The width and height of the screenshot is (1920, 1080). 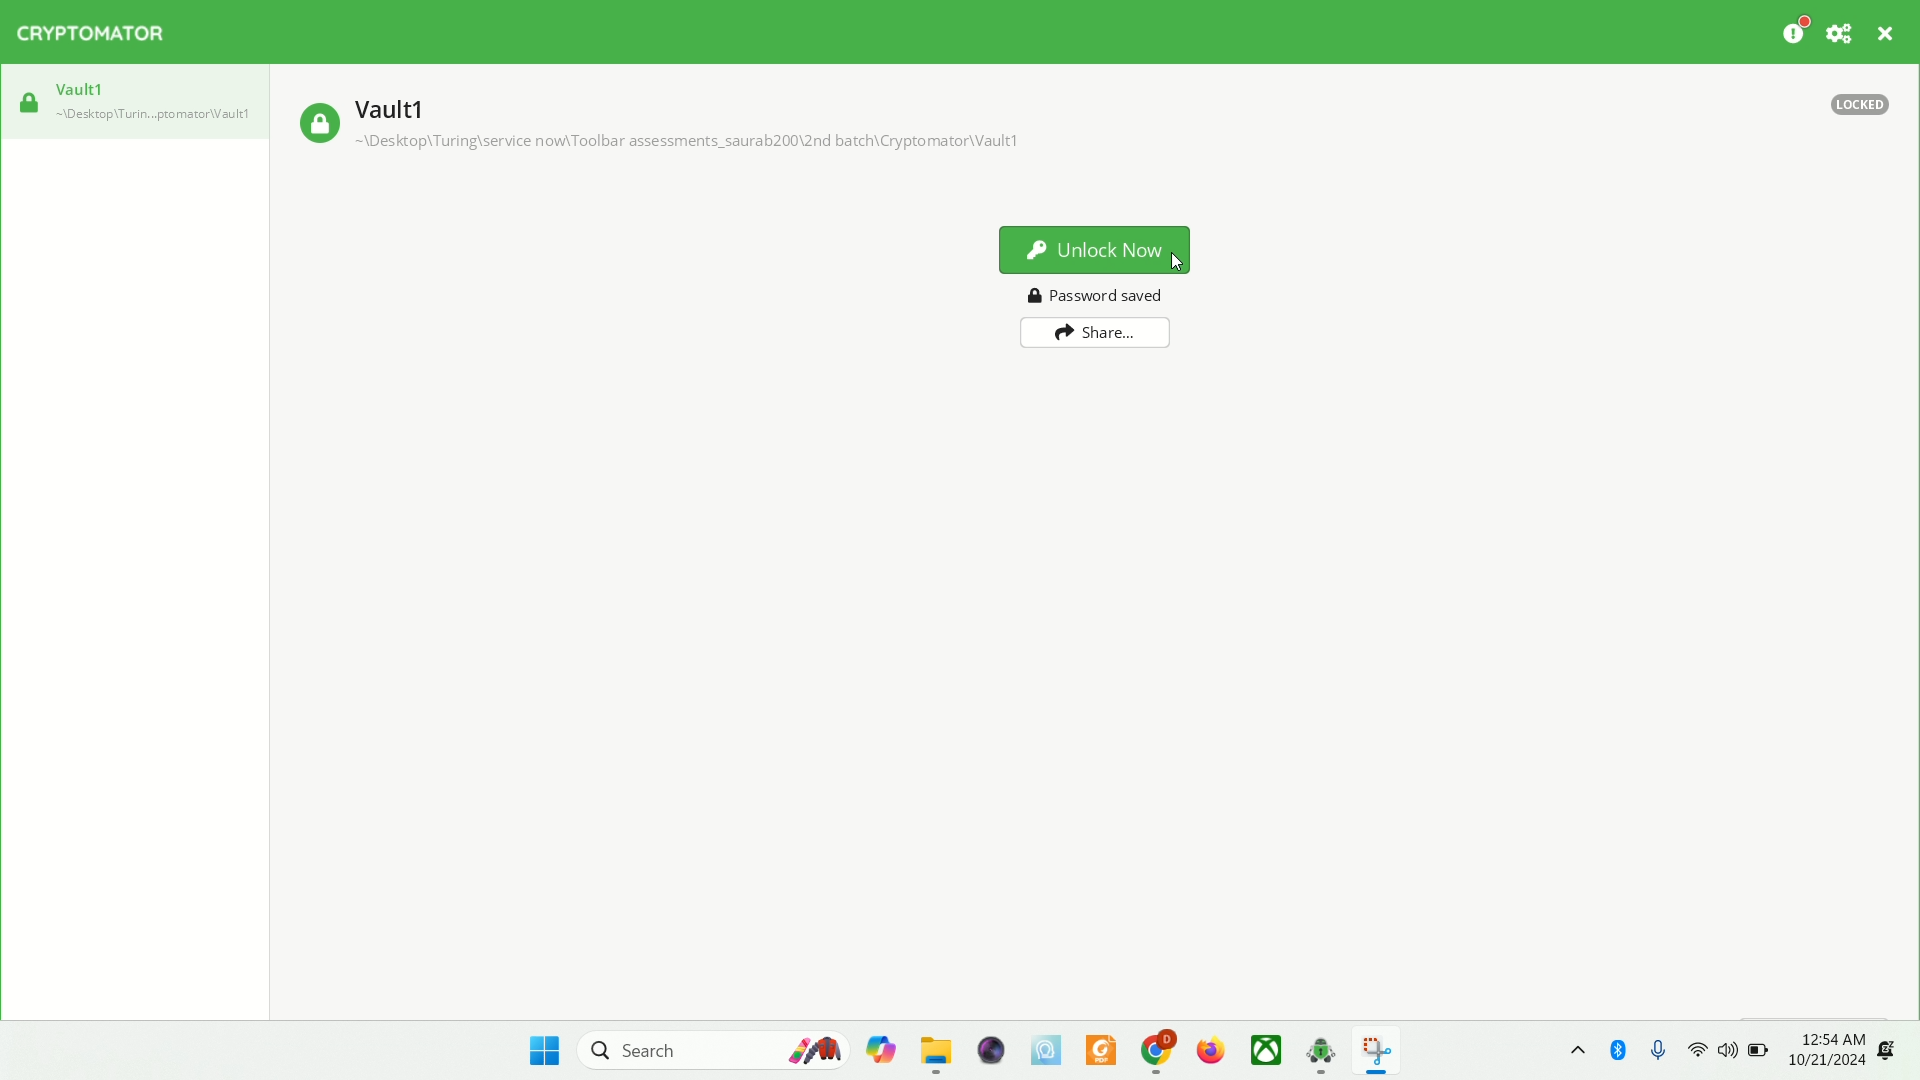 What do you see at coordinates (1157, 1049) in the screenshot?
I see `chrome` at bounding box center [1157, 1049].